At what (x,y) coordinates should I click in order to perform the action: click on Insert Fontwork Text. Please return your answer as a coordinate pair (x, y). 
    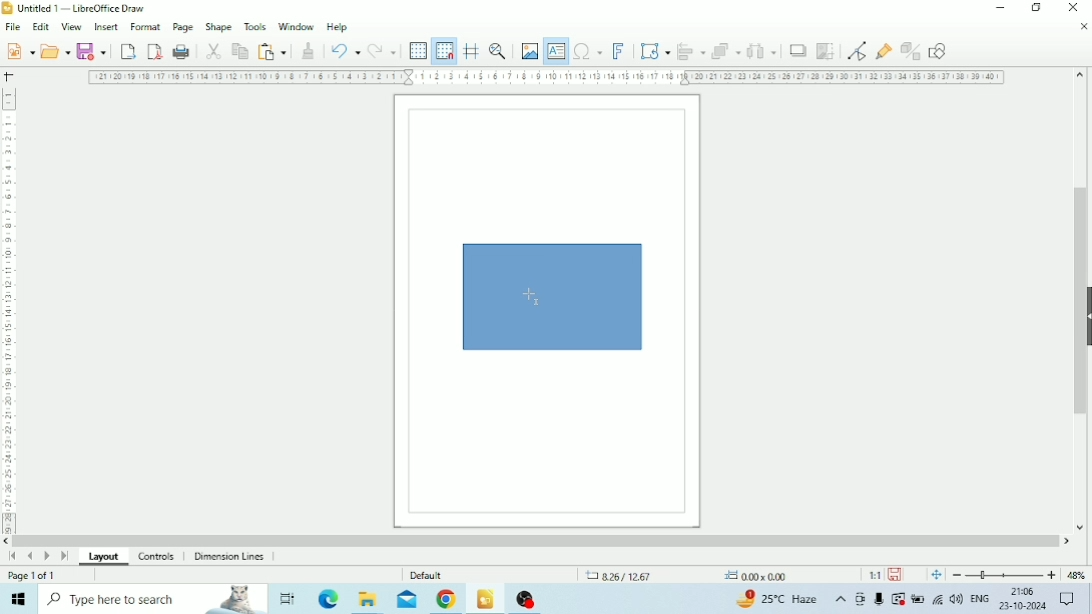
    Looking at the image, I should click on (620, 52).